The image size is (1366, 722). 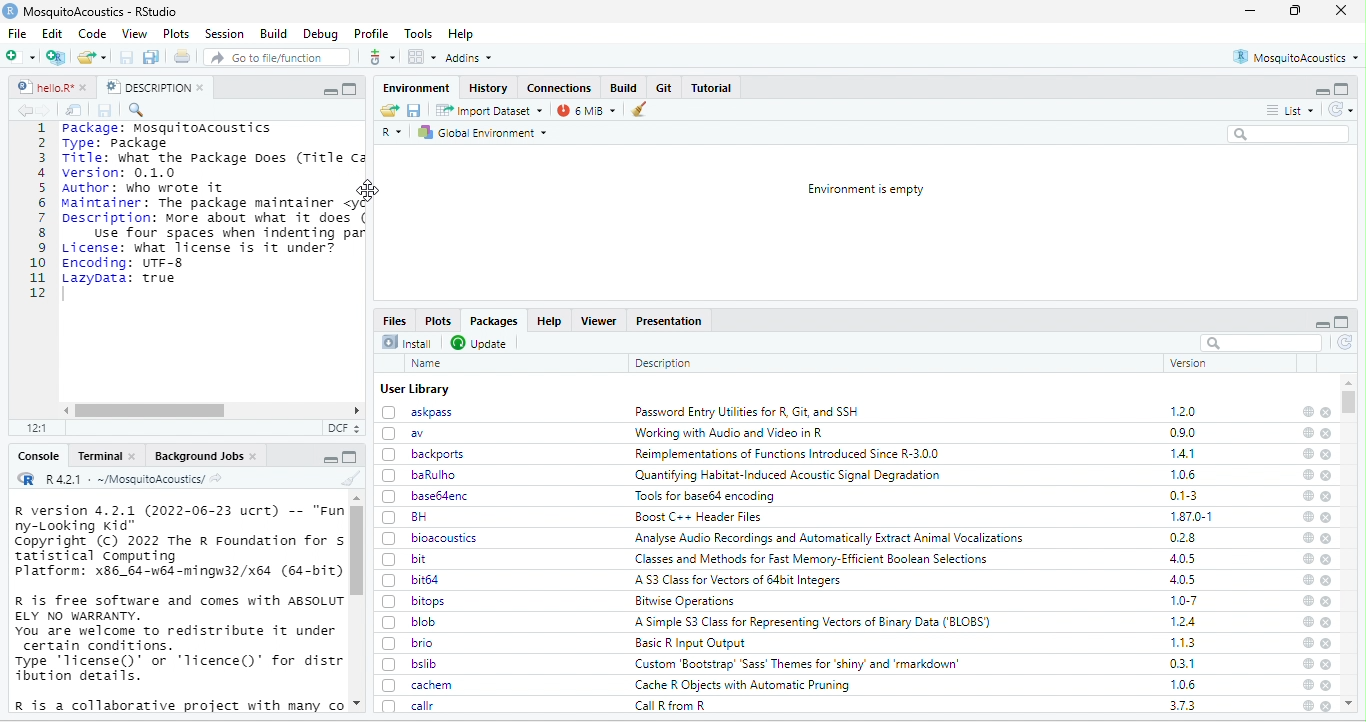 What do you see at coordinates (53, 33) in the screenshot?
I see `Edit` at bounding box center [53, 33].